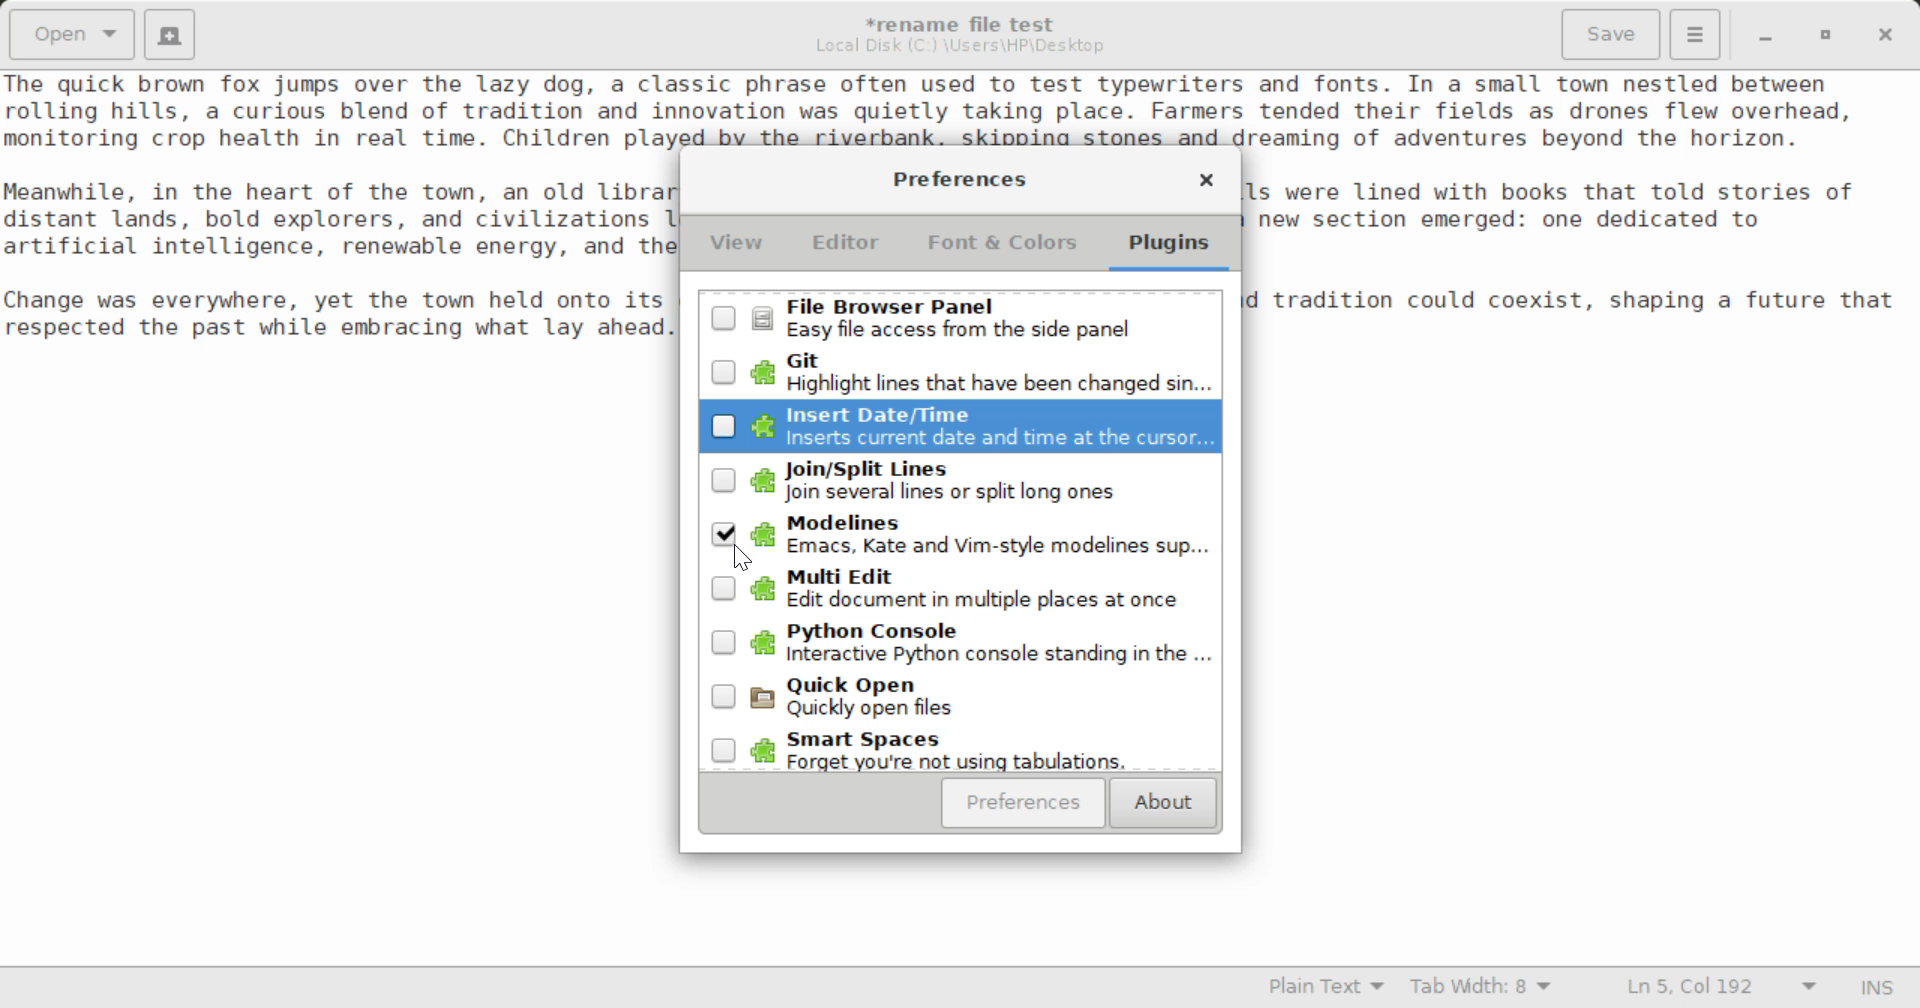 The height and width of the screenshot is (1008, 1920). Describe the element at coordinates (961, 704) in the screenshot. I see `Unselected Quickly Open Plugin` at that location.